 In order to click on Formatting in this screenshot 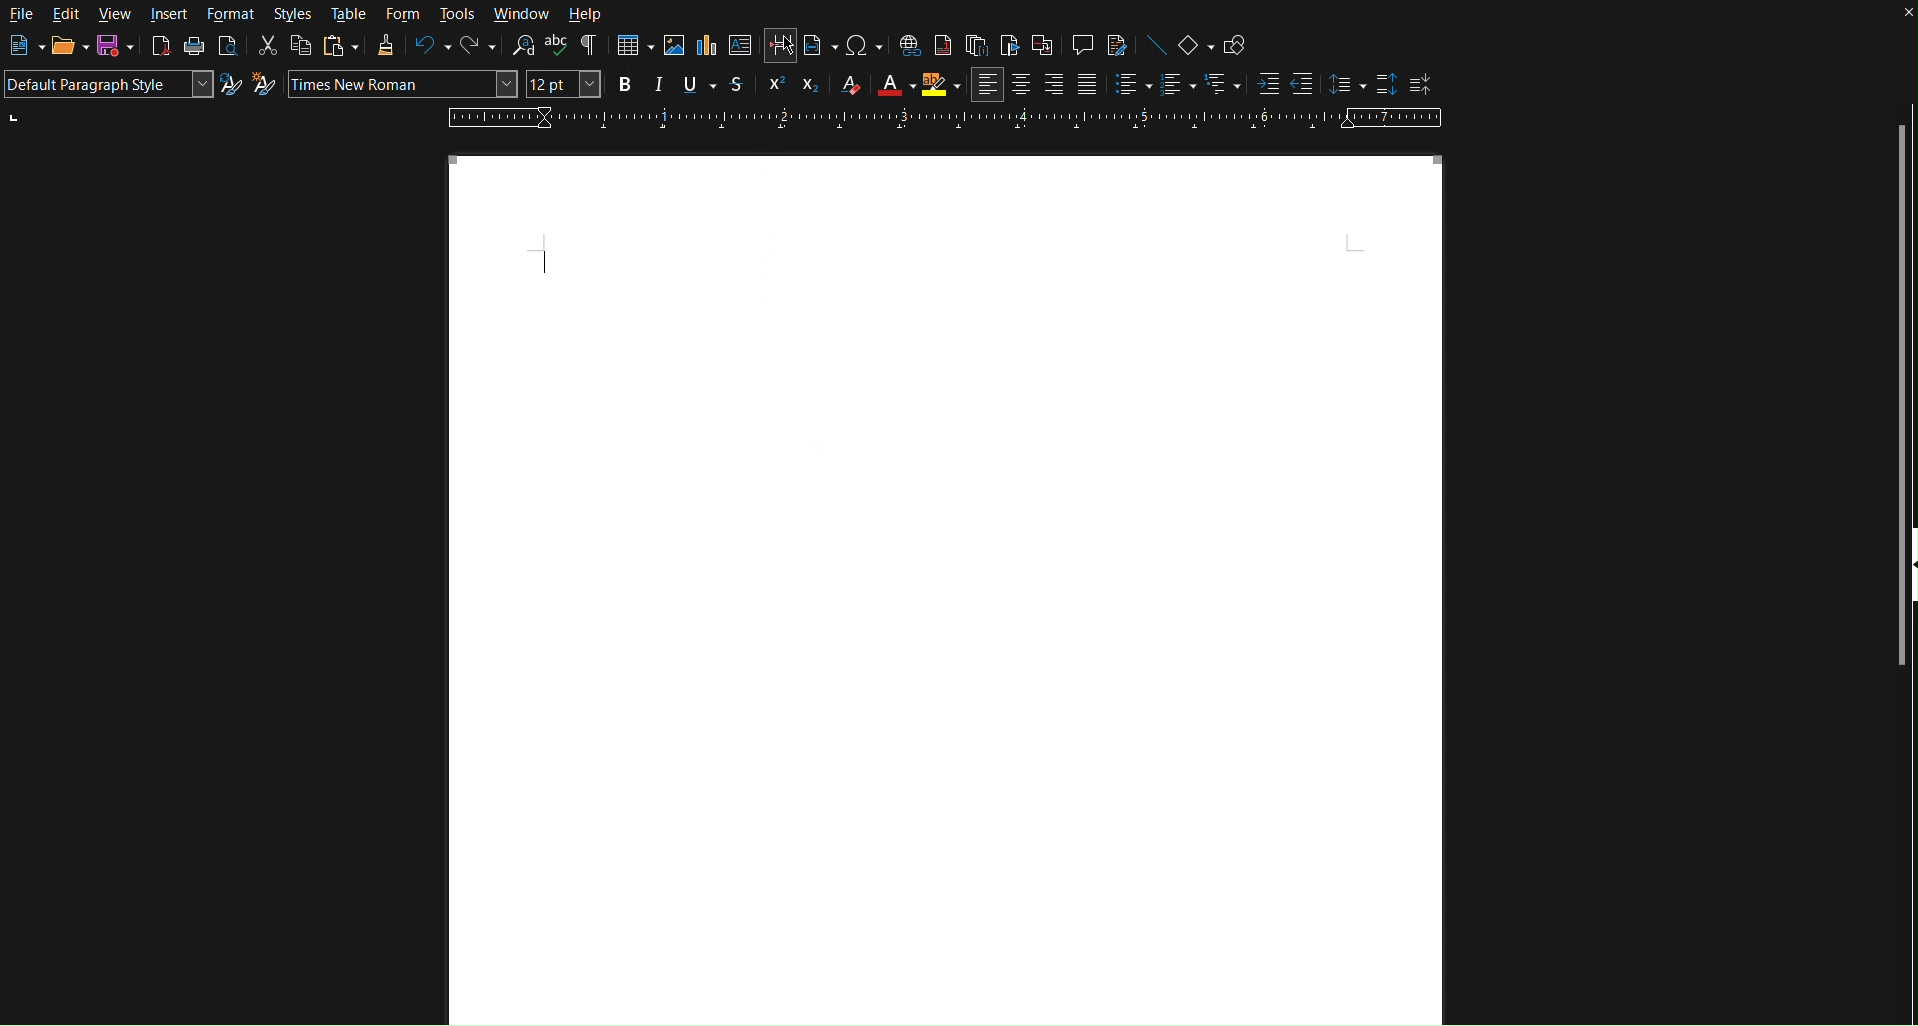, I will do `click(385, 47)`.